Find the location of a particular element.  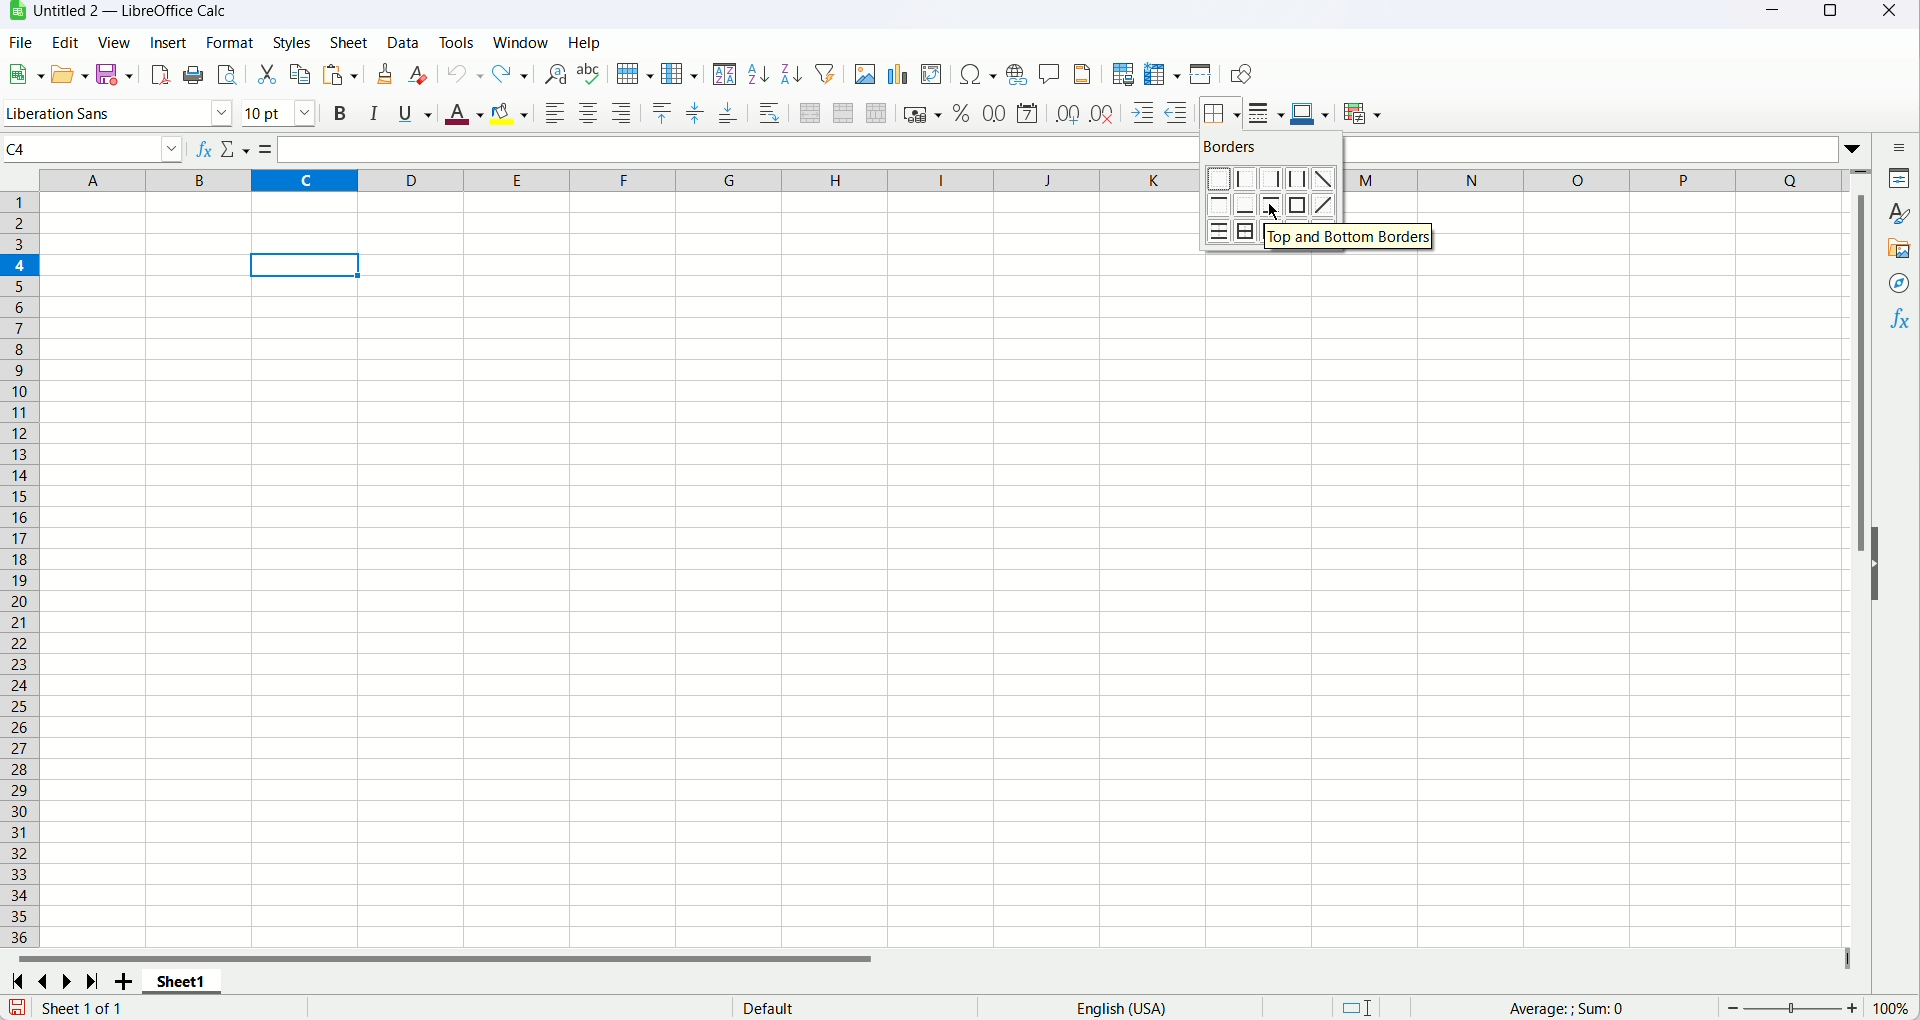

Borders is located at coordinates (1223, 113).